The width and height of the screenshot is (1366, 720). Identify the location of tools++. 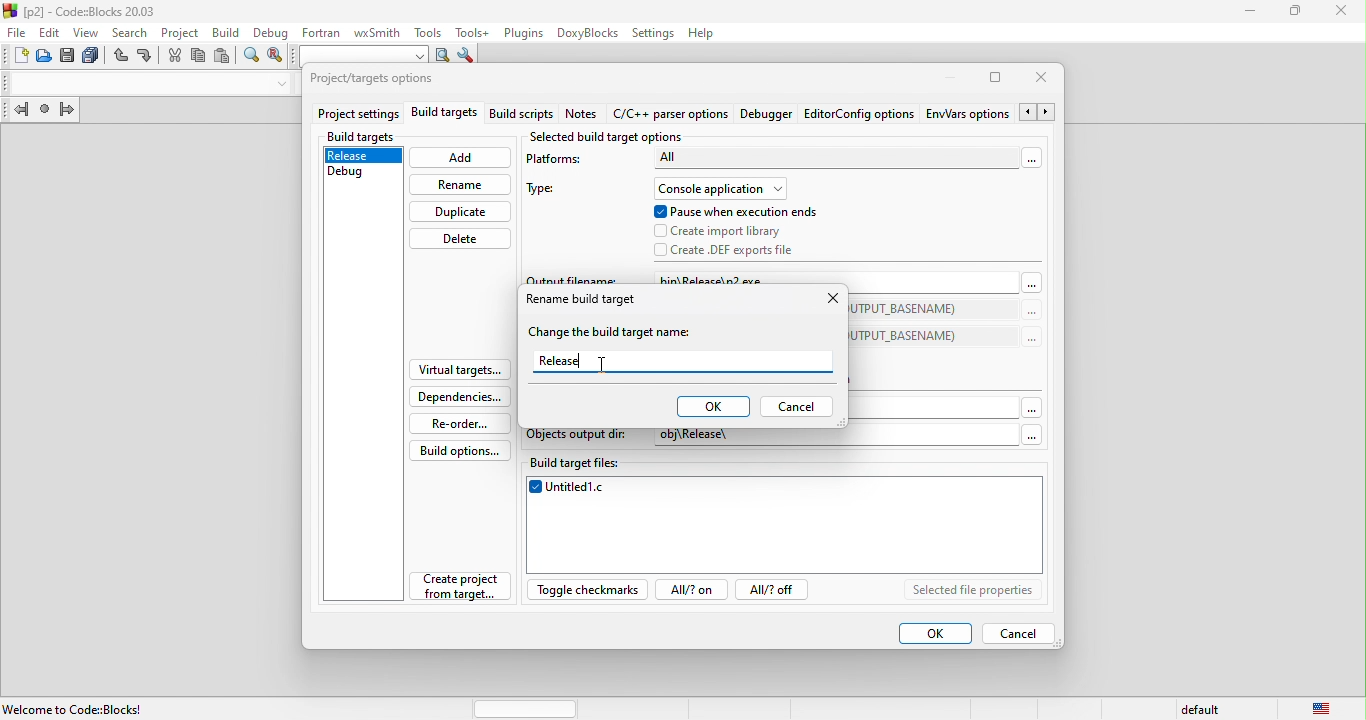
(473, 32).